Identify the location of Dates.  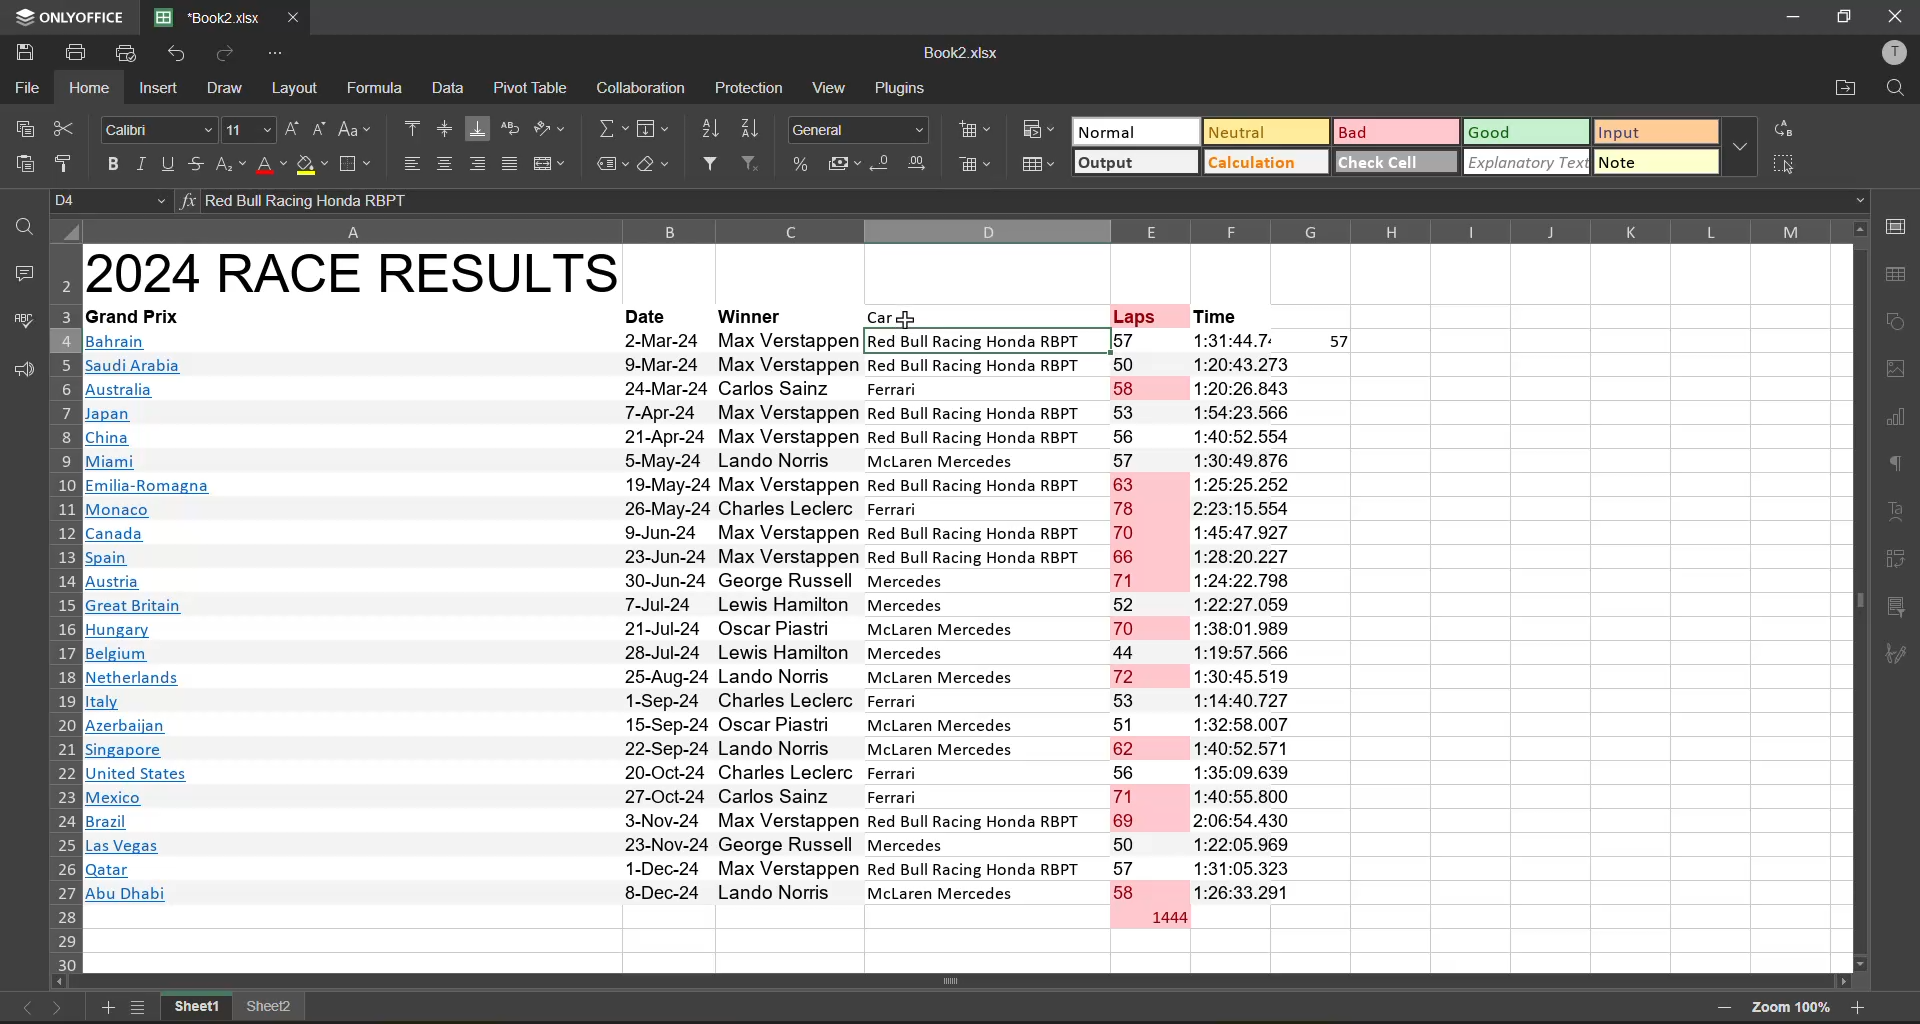
(662, 618).